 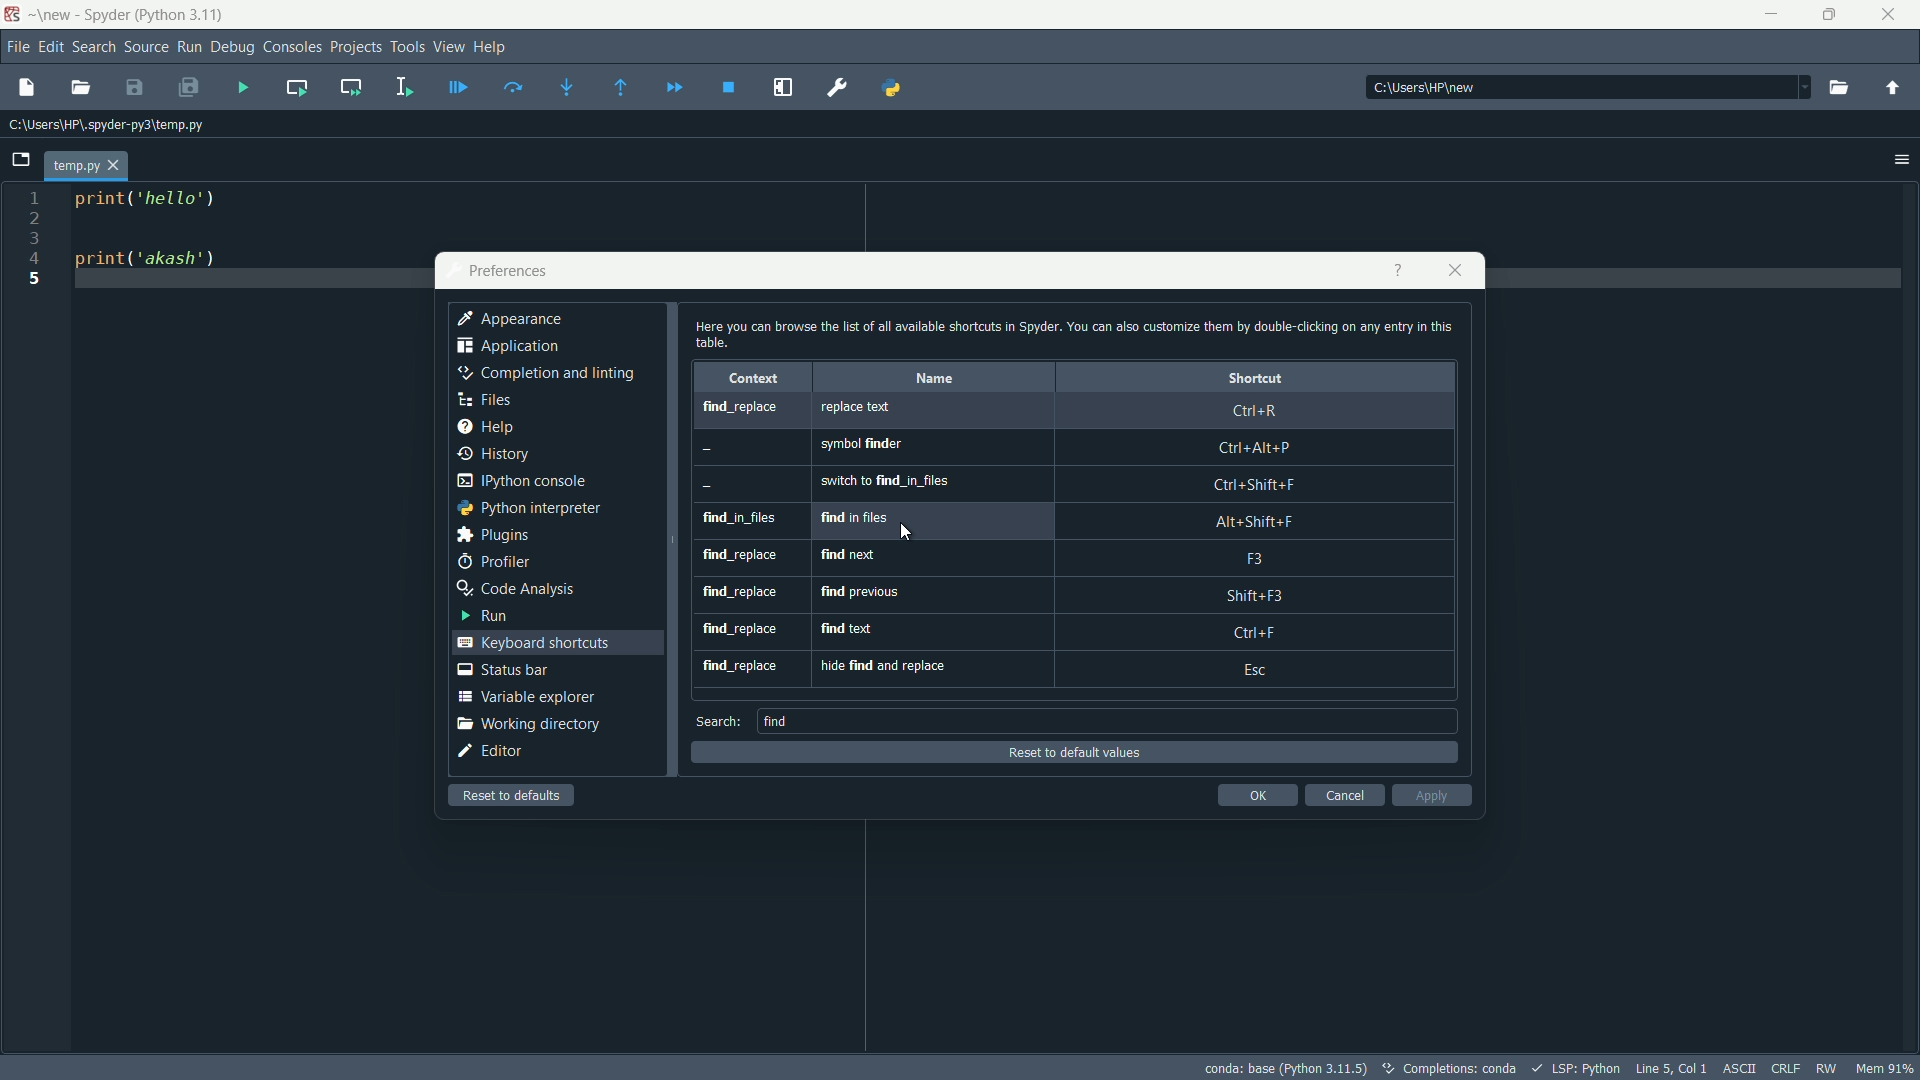 I want to click on cursor, so click(x=907, y=531).